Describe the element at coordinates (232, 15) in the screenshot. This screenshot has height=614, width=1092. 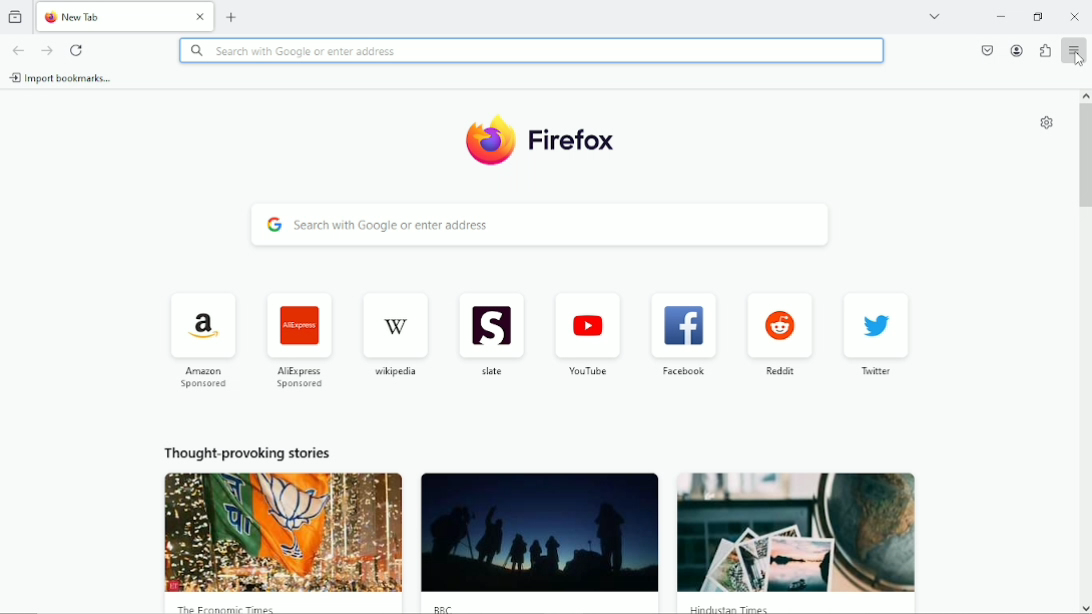
I see `New tab` at that location.